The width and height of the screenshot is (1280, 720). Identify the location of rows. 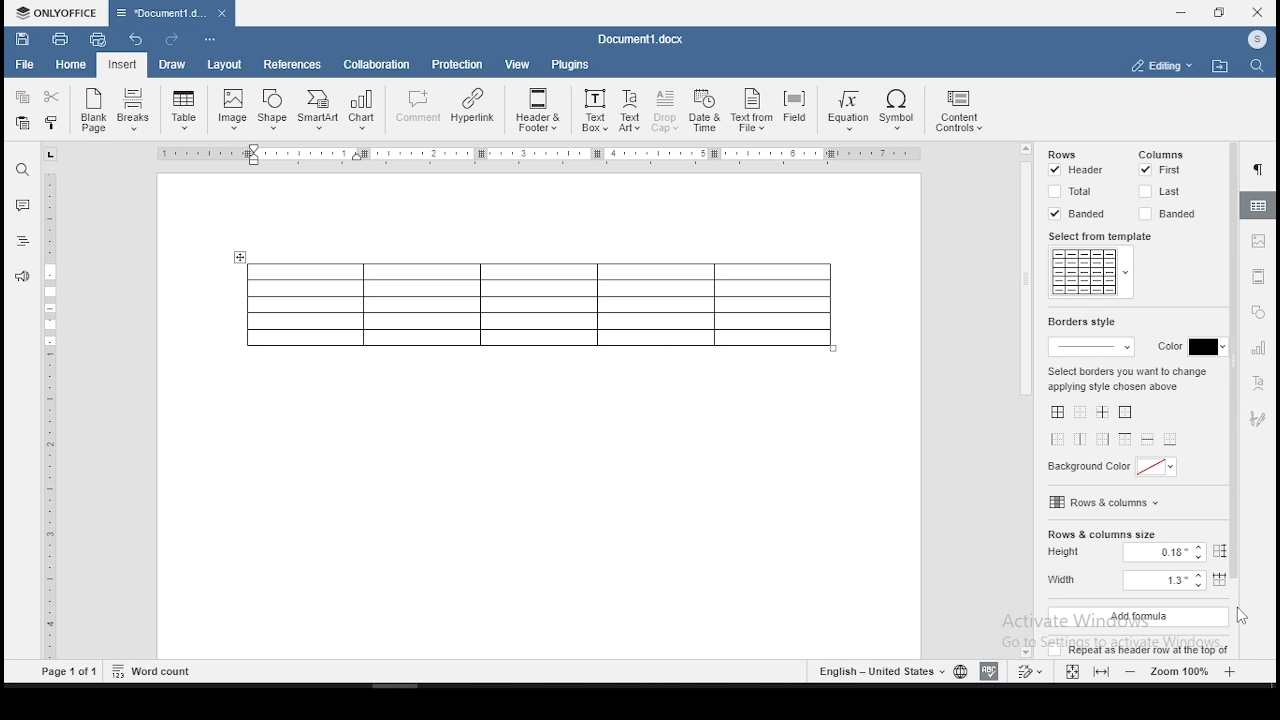
(1063, 155).